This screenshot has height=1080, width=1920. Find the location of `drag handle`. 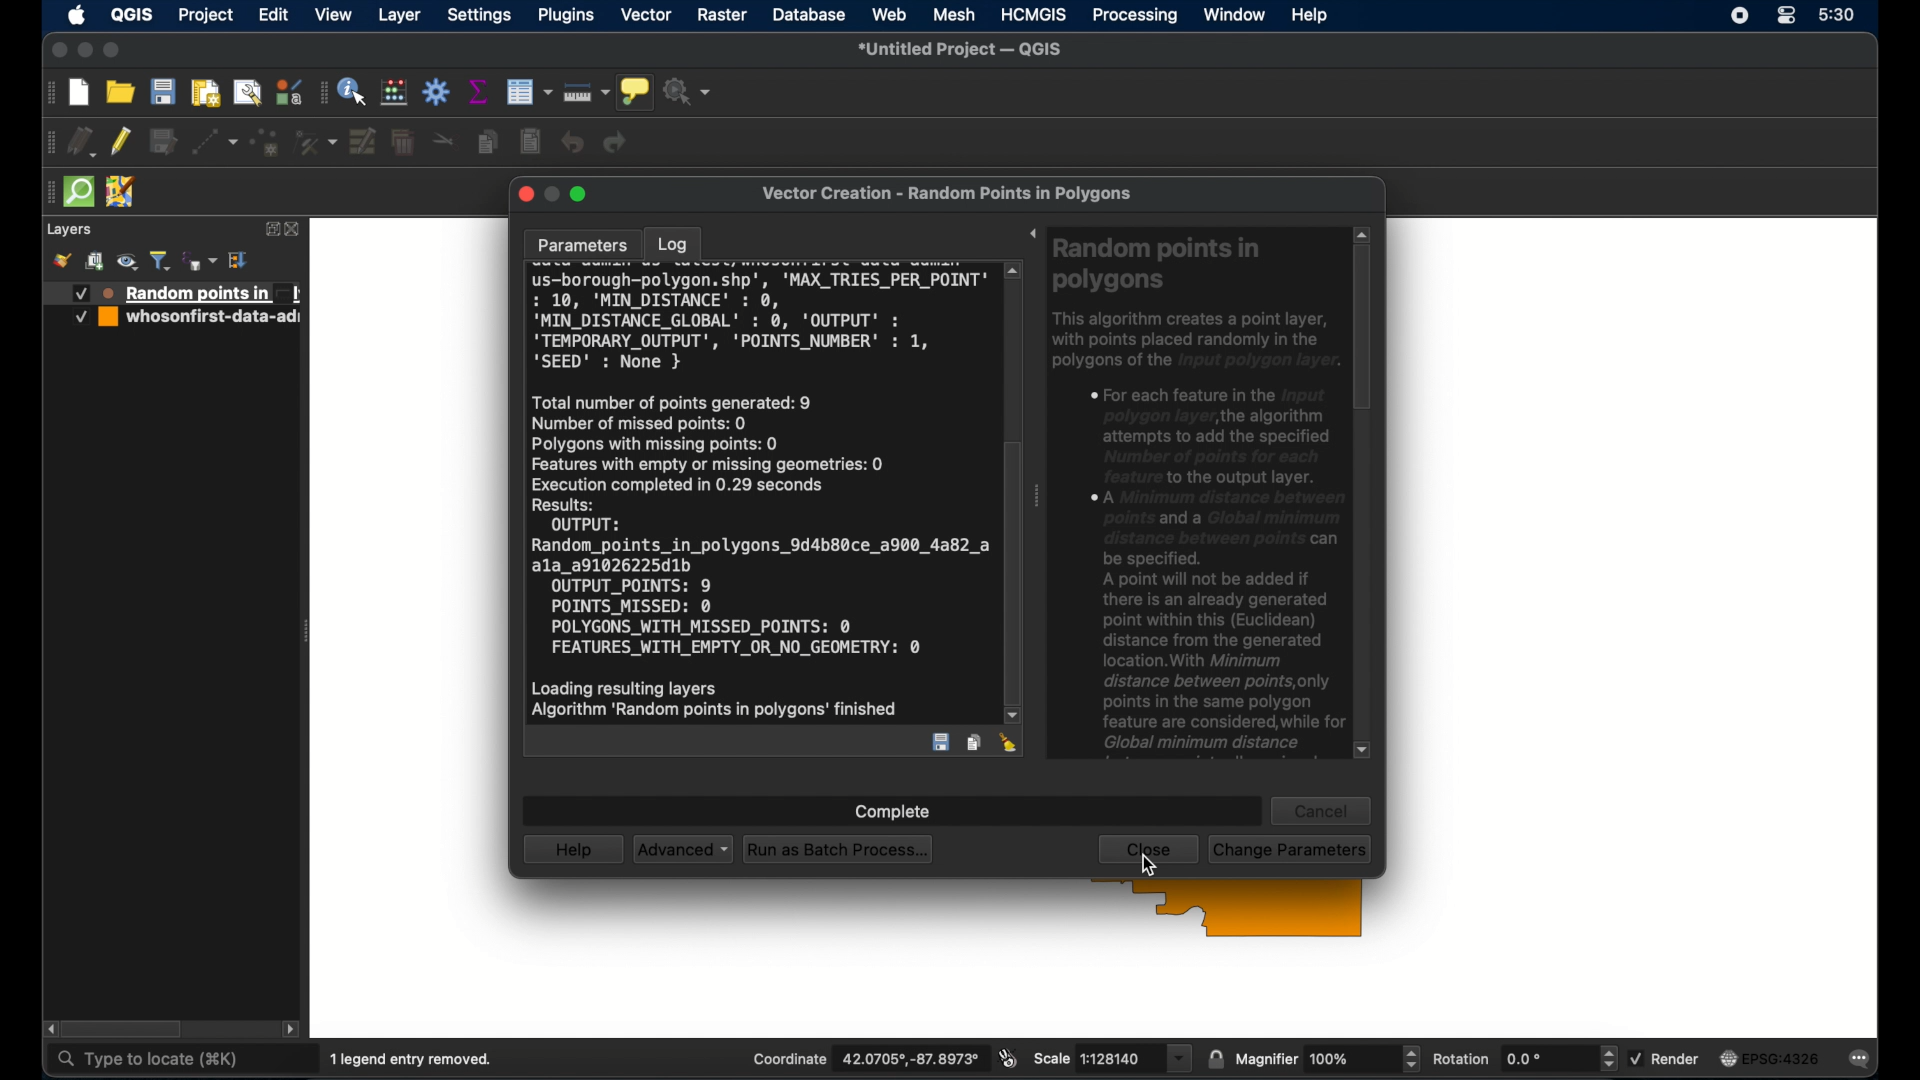

drag handle is located at coordinates (47, 192).